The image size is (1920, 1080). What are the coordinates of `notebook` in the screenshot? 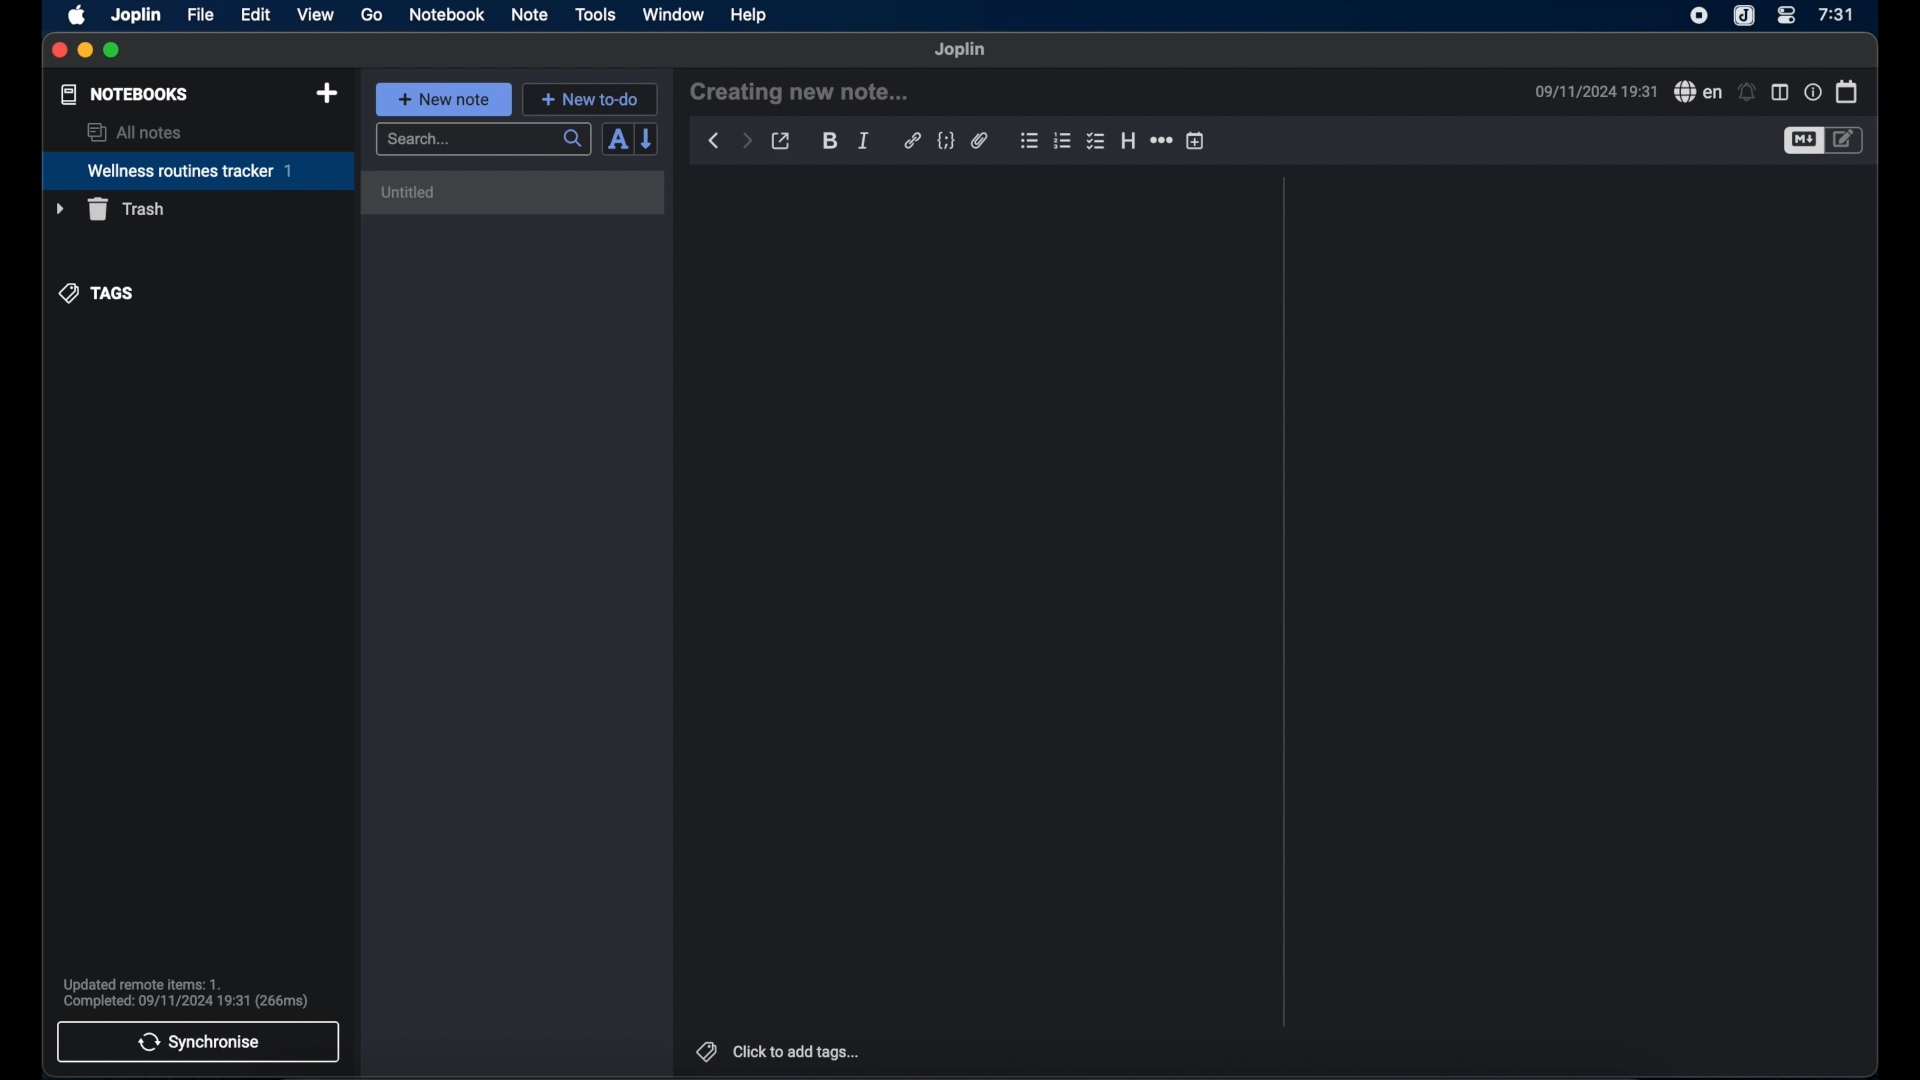 It's located at (447, 15).